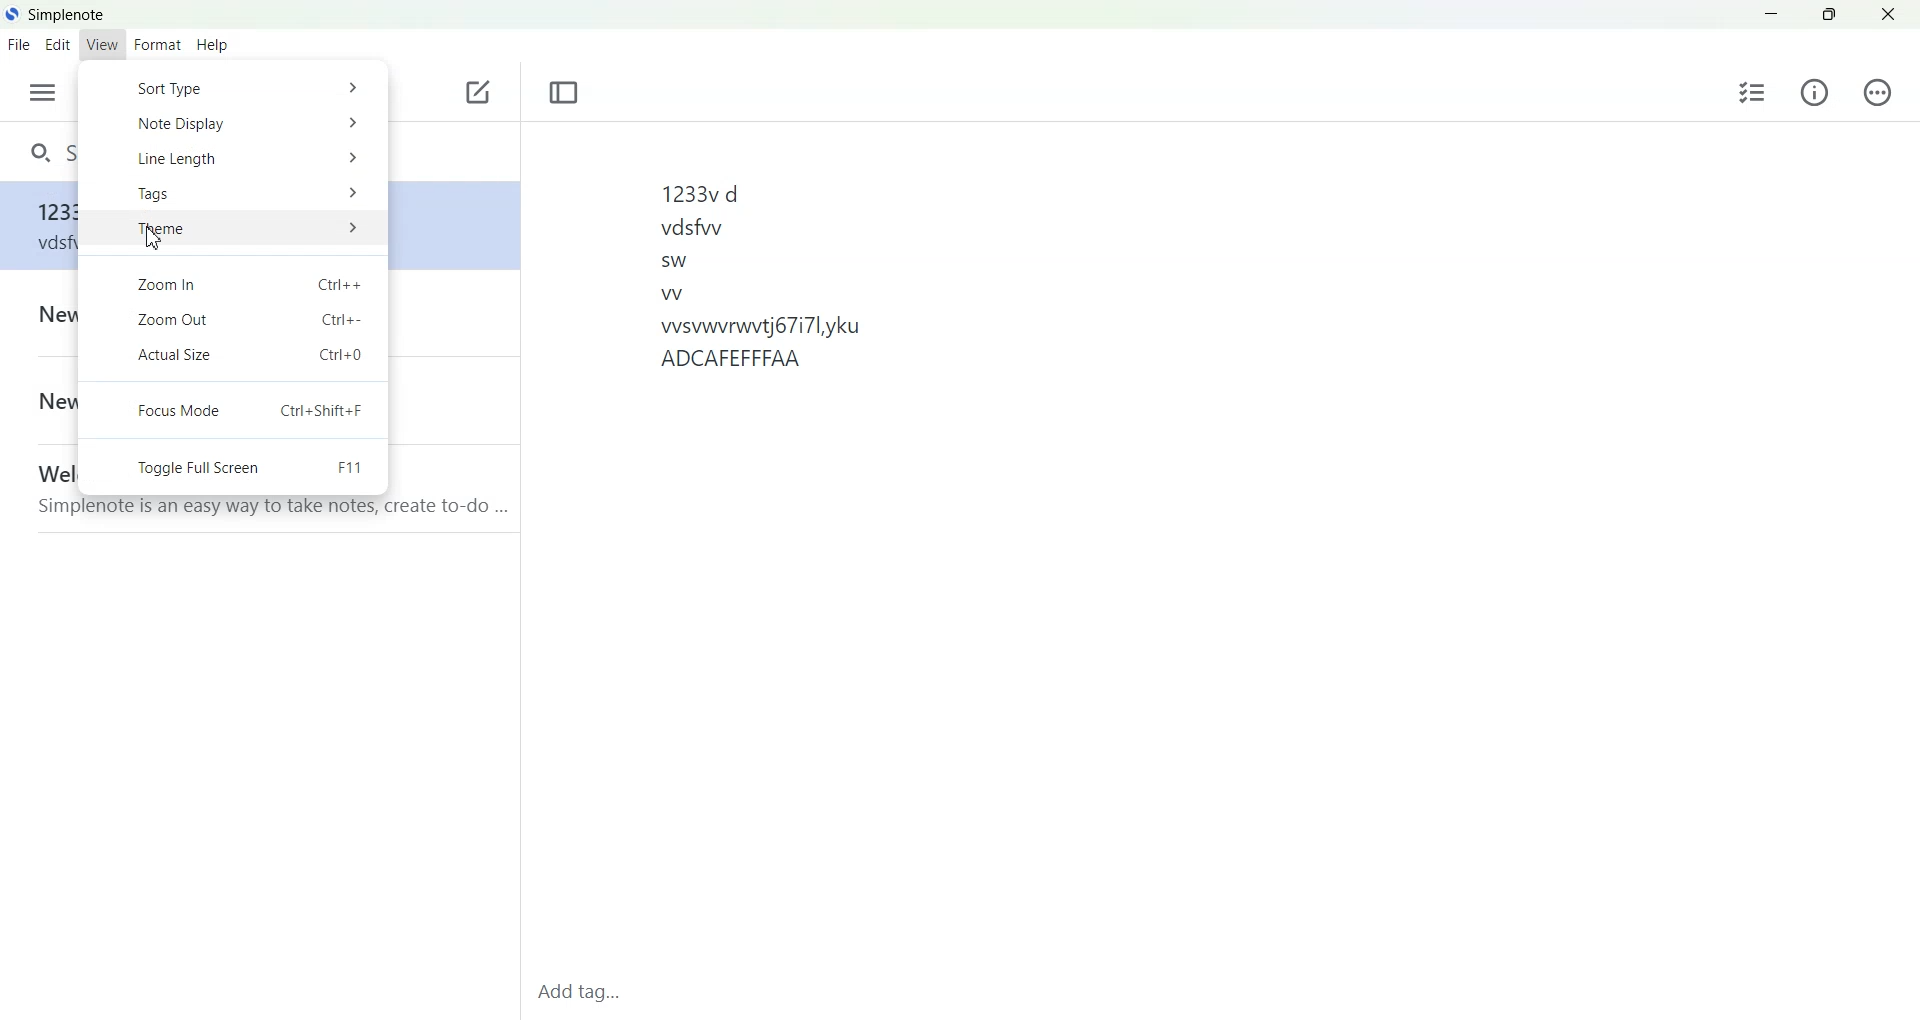 The height and width of the screenshot is (1020, 1920). Describe the element at coordinates (43, 403) in the screenshot. I see `Note File` at that location.